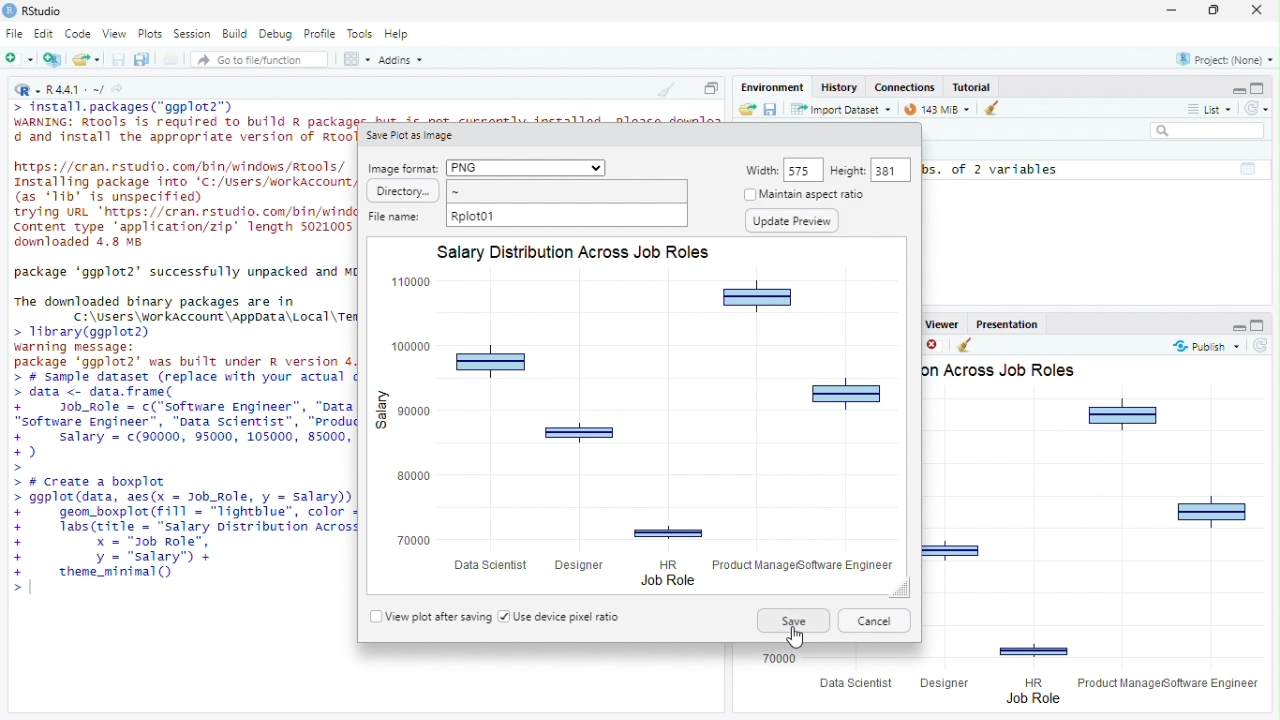 The width and height of the screenshot is (1280, 720). What do you see at coordinates (904, 87) in the screenshot?
I see `Connections` at bounding box center [904, 87].